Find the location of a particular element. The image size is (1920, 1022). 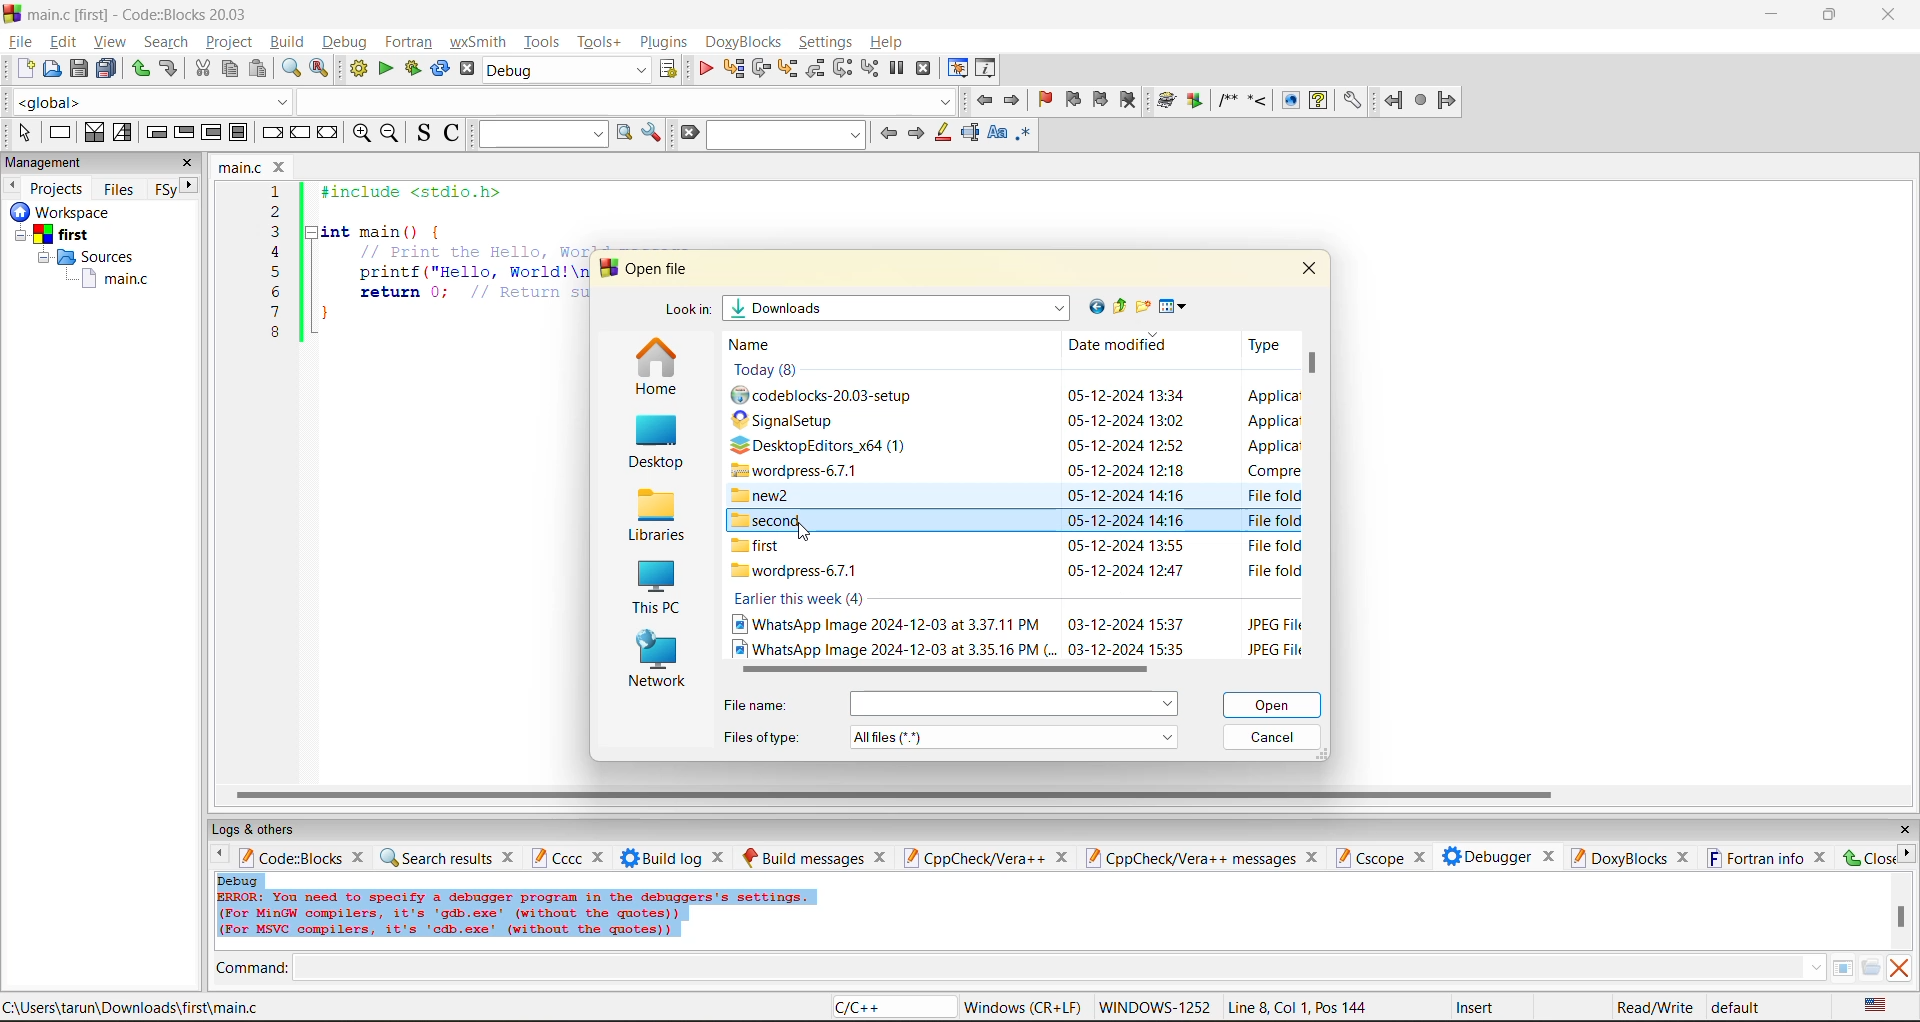

step into is located at coordinates (786, 68).